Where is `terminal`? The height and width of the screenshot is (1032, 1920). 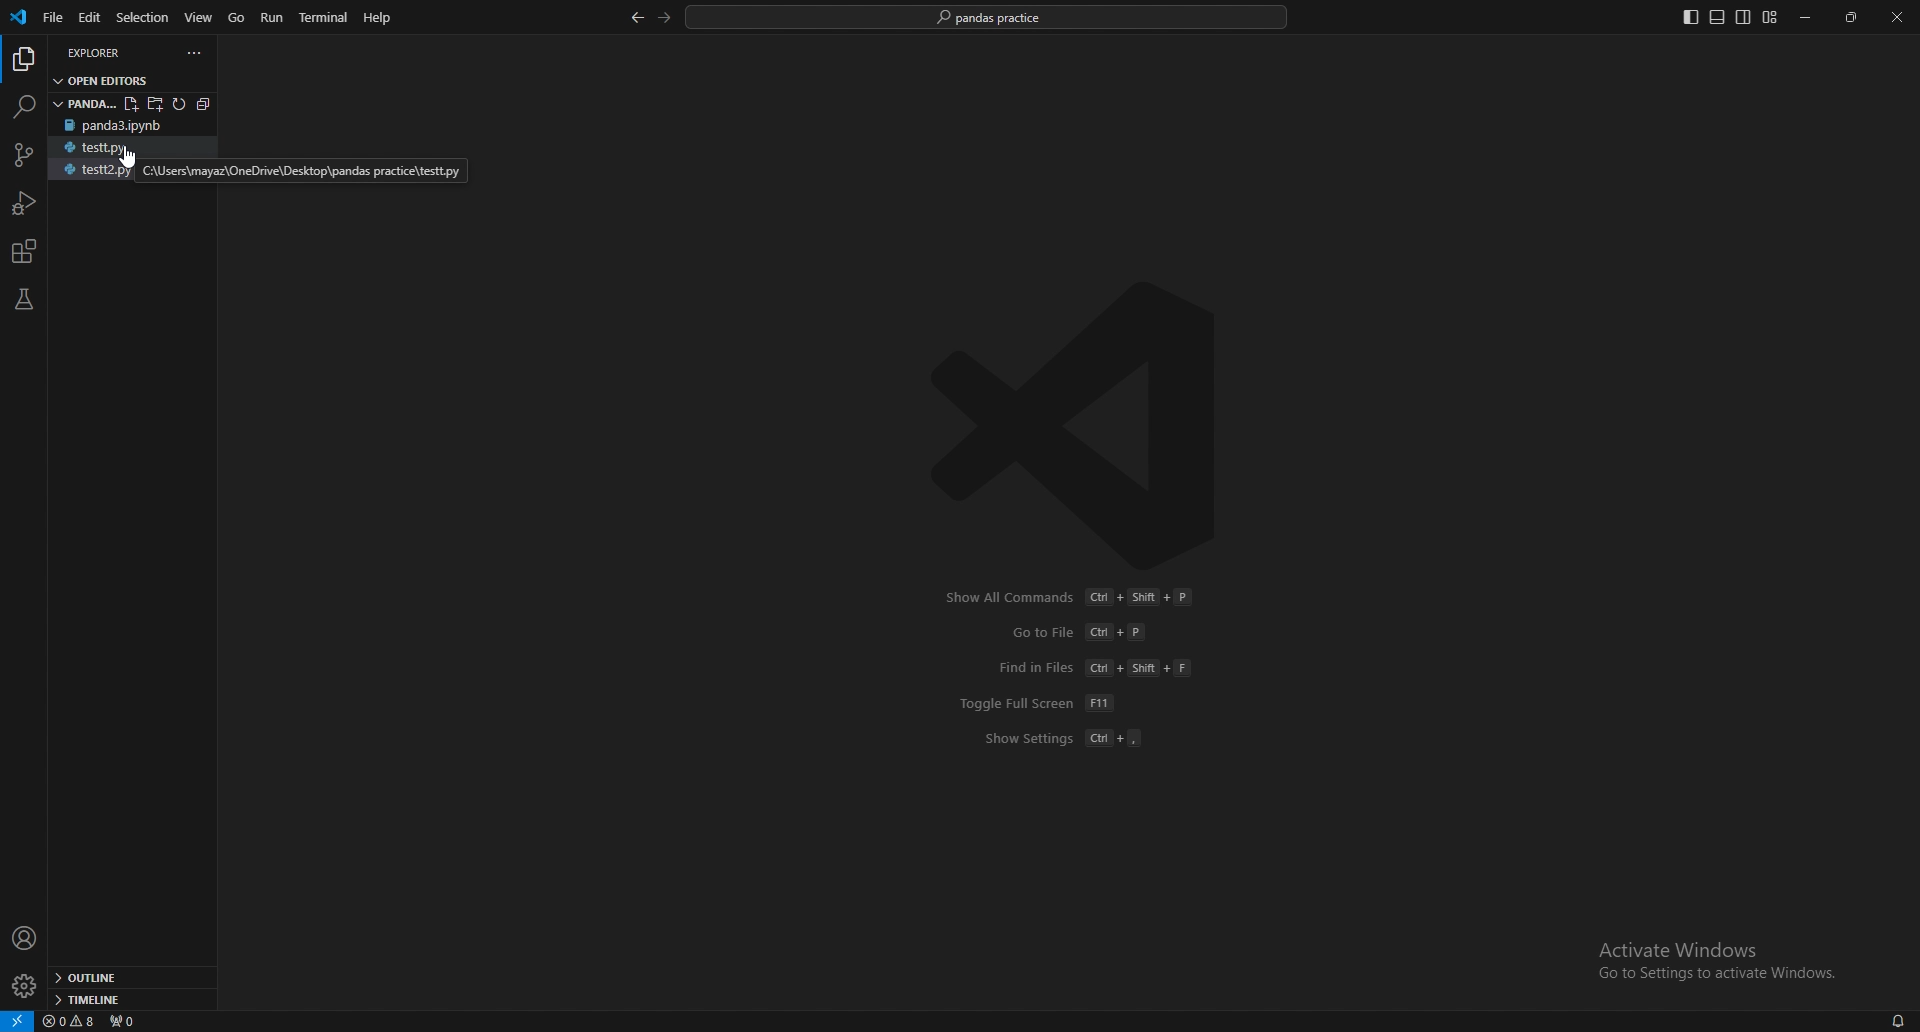 terminal is located at coordinates (325, 17).